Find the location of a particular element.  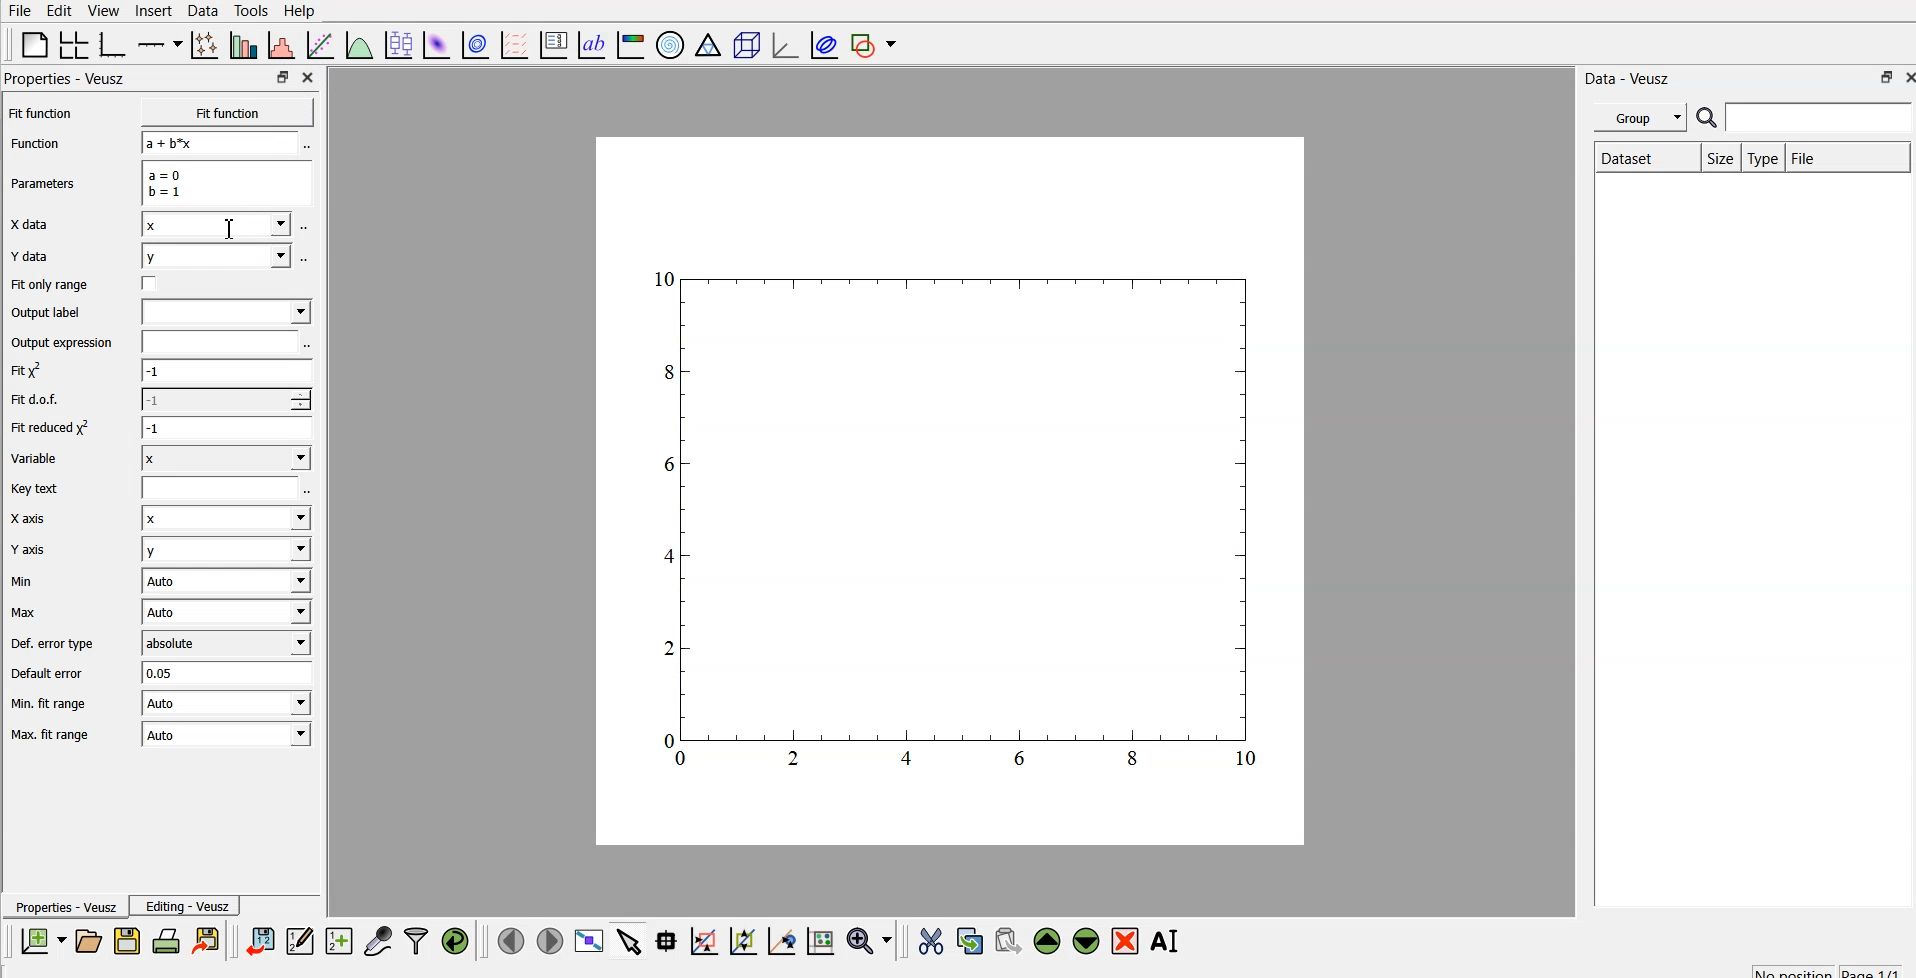

| Auto is located at coordinates (229, 581).